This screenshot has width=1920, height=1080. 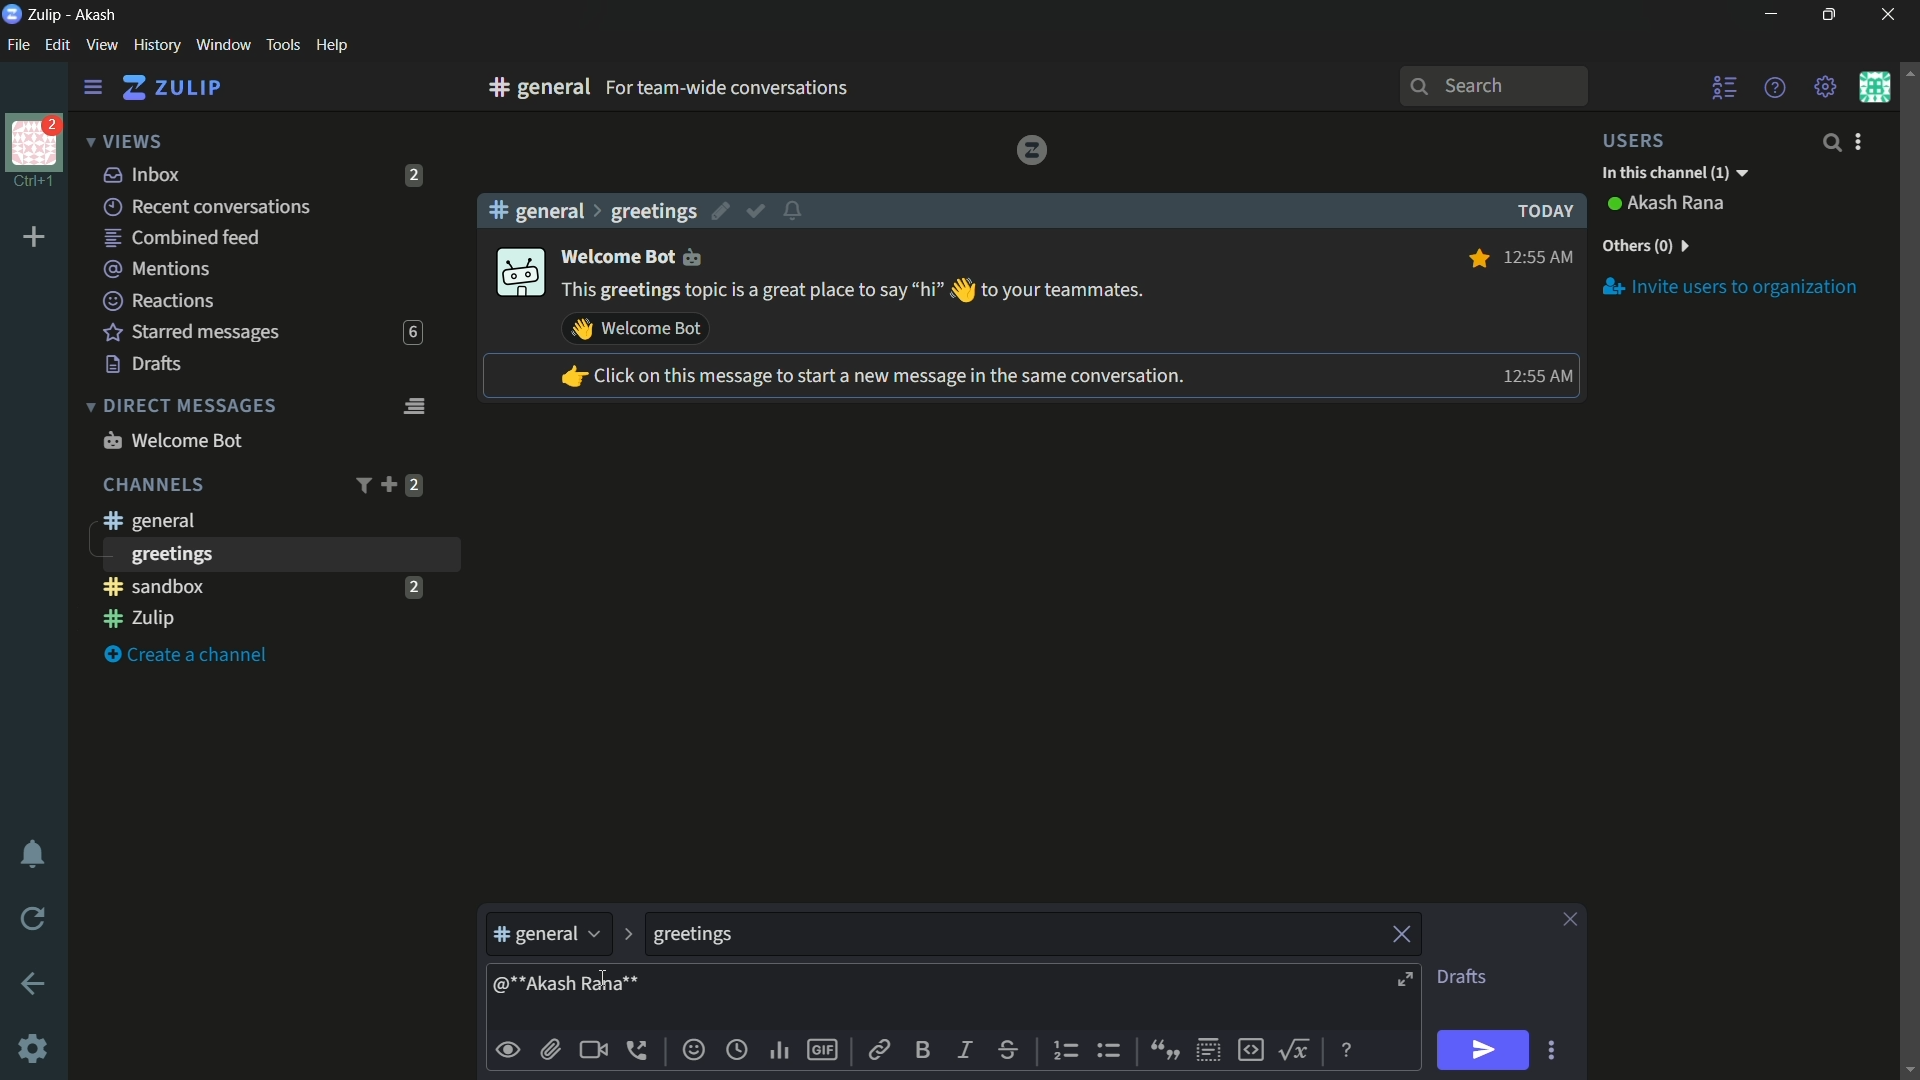 What do you see at coordinates (270, 620) in the screenshot?
I see `zulip channel` at bounding box center [270, 620].